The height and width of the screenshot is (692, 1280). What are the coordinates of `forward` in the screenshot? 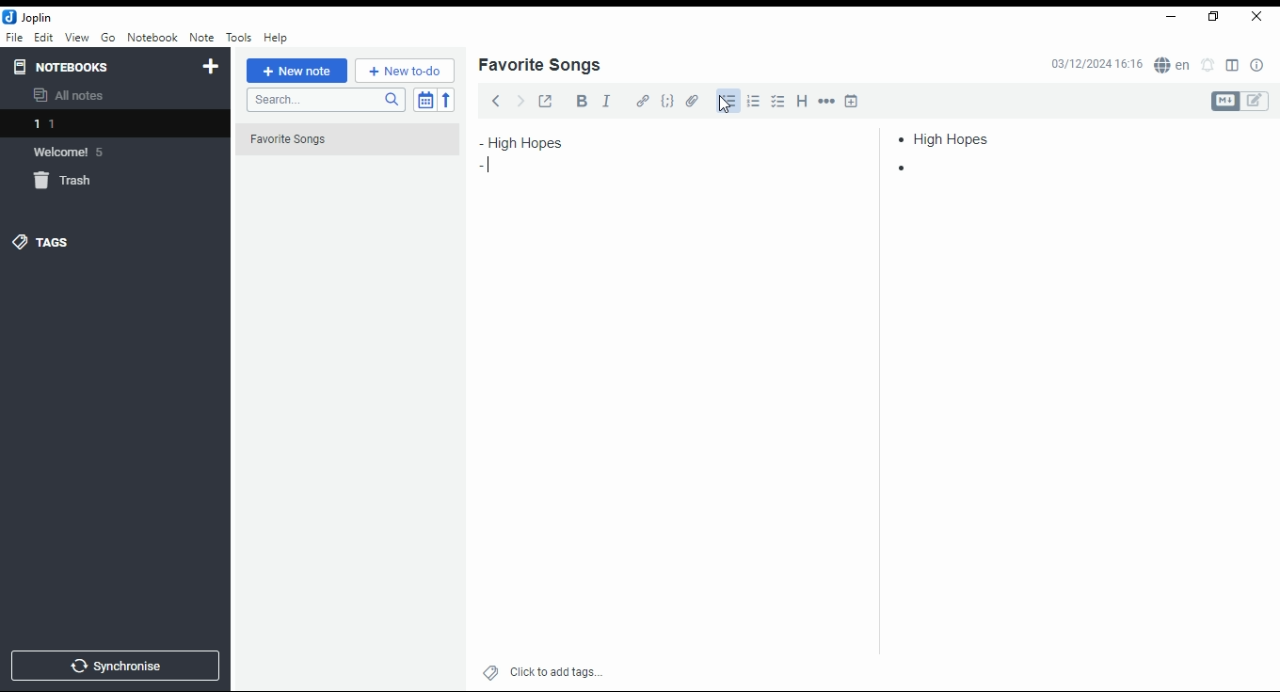 It's located at (520, 99).